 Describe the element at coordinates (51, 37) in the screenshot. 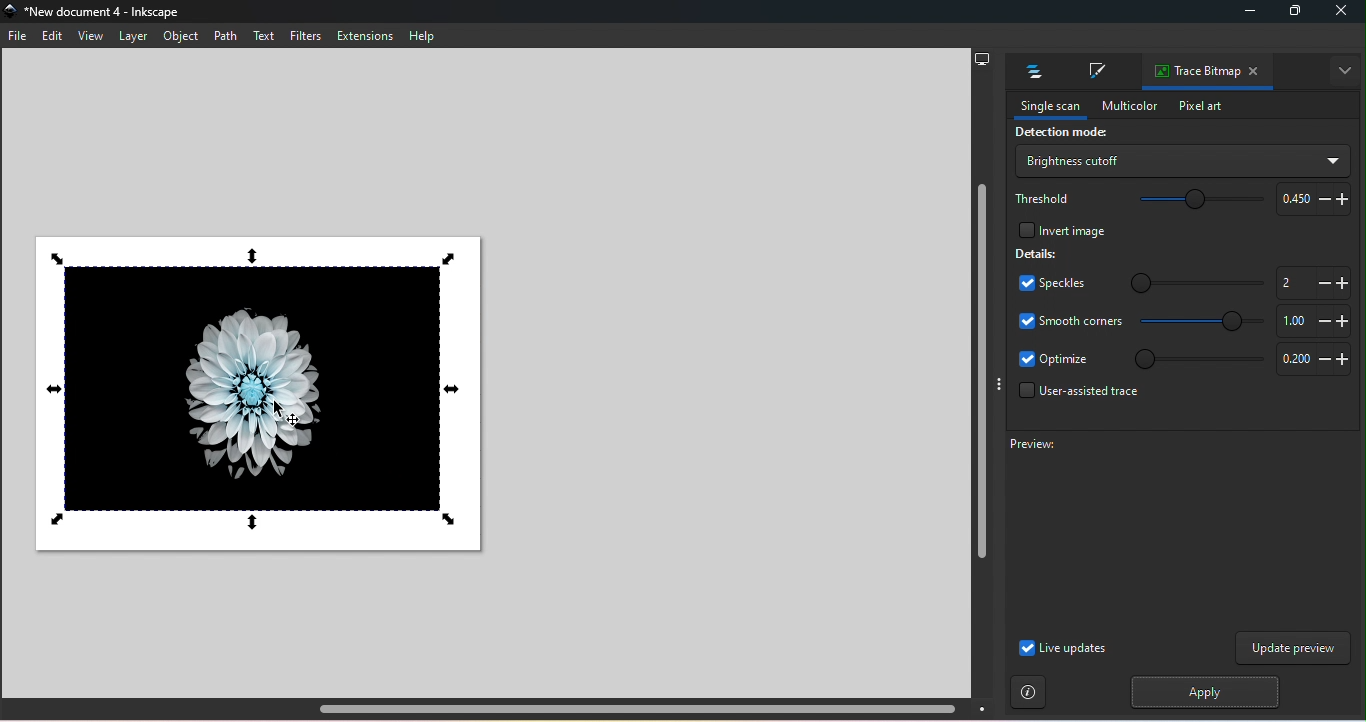

I see `Edit` at that location.